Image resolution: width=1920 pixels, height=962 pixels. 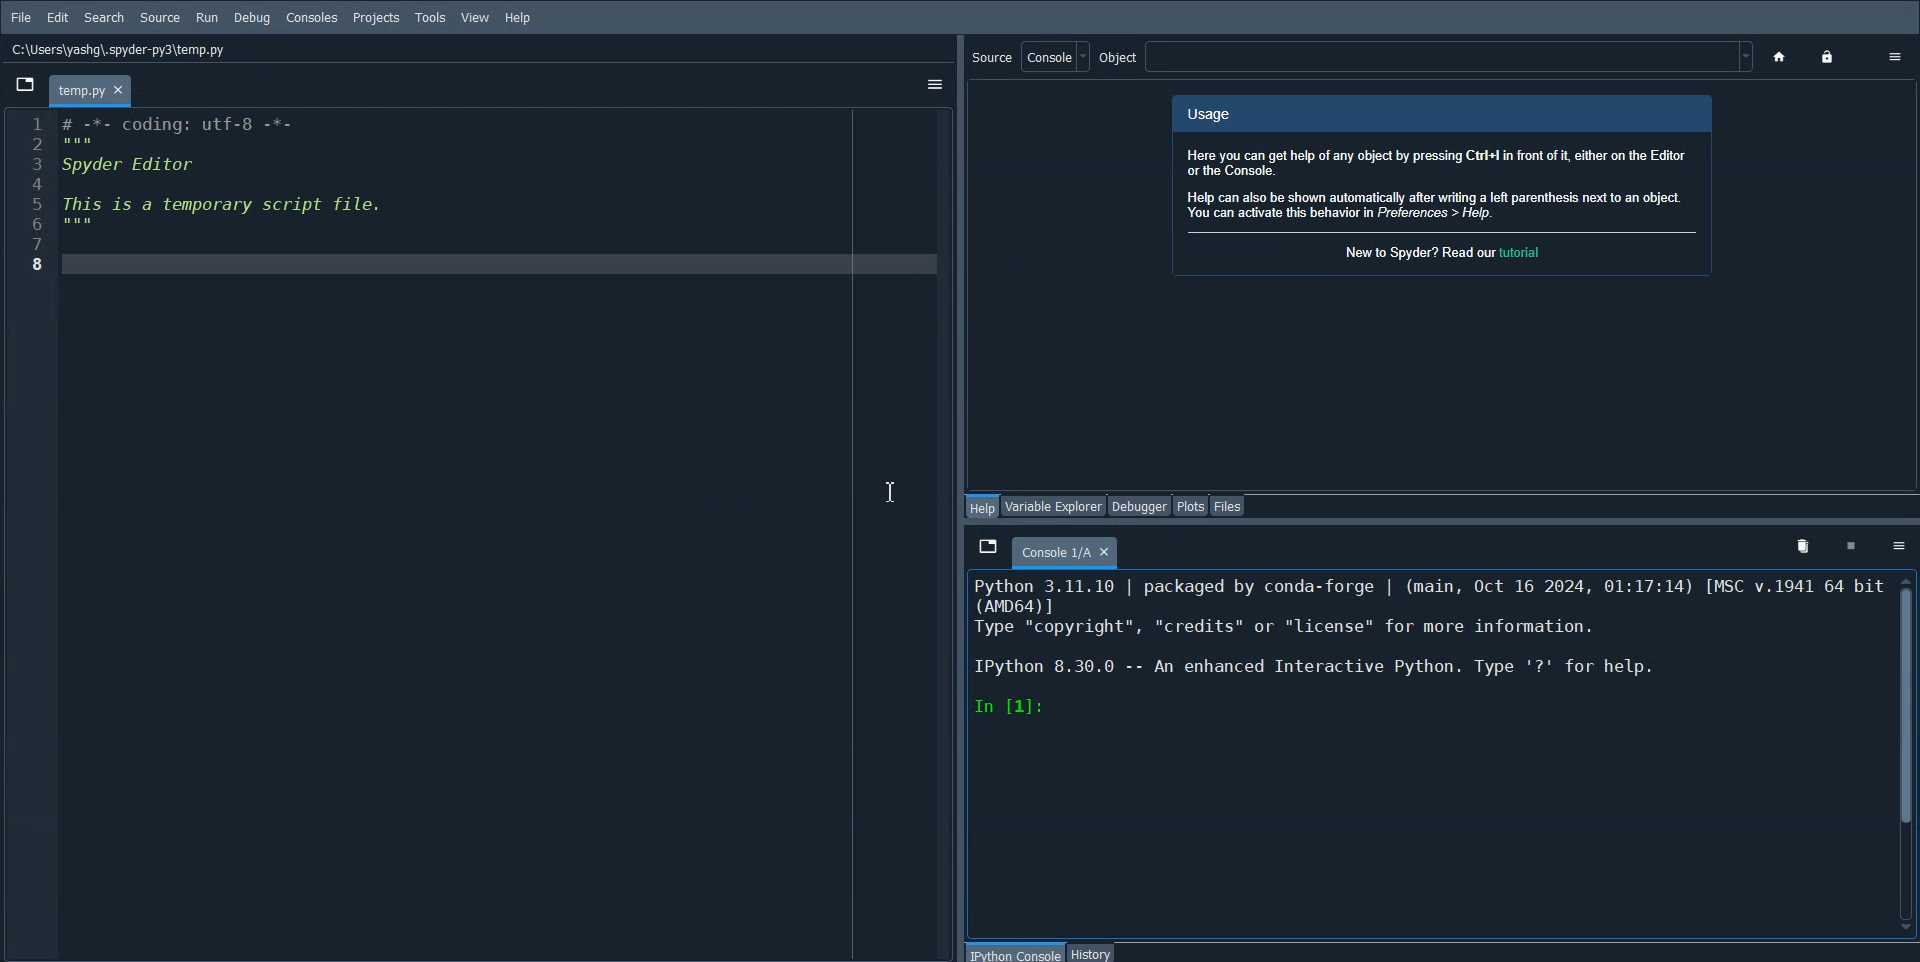 What do you see at coordinates (892, 490) in the screenshot?
I see `Text Cursor` at bounding box center [892, 490].